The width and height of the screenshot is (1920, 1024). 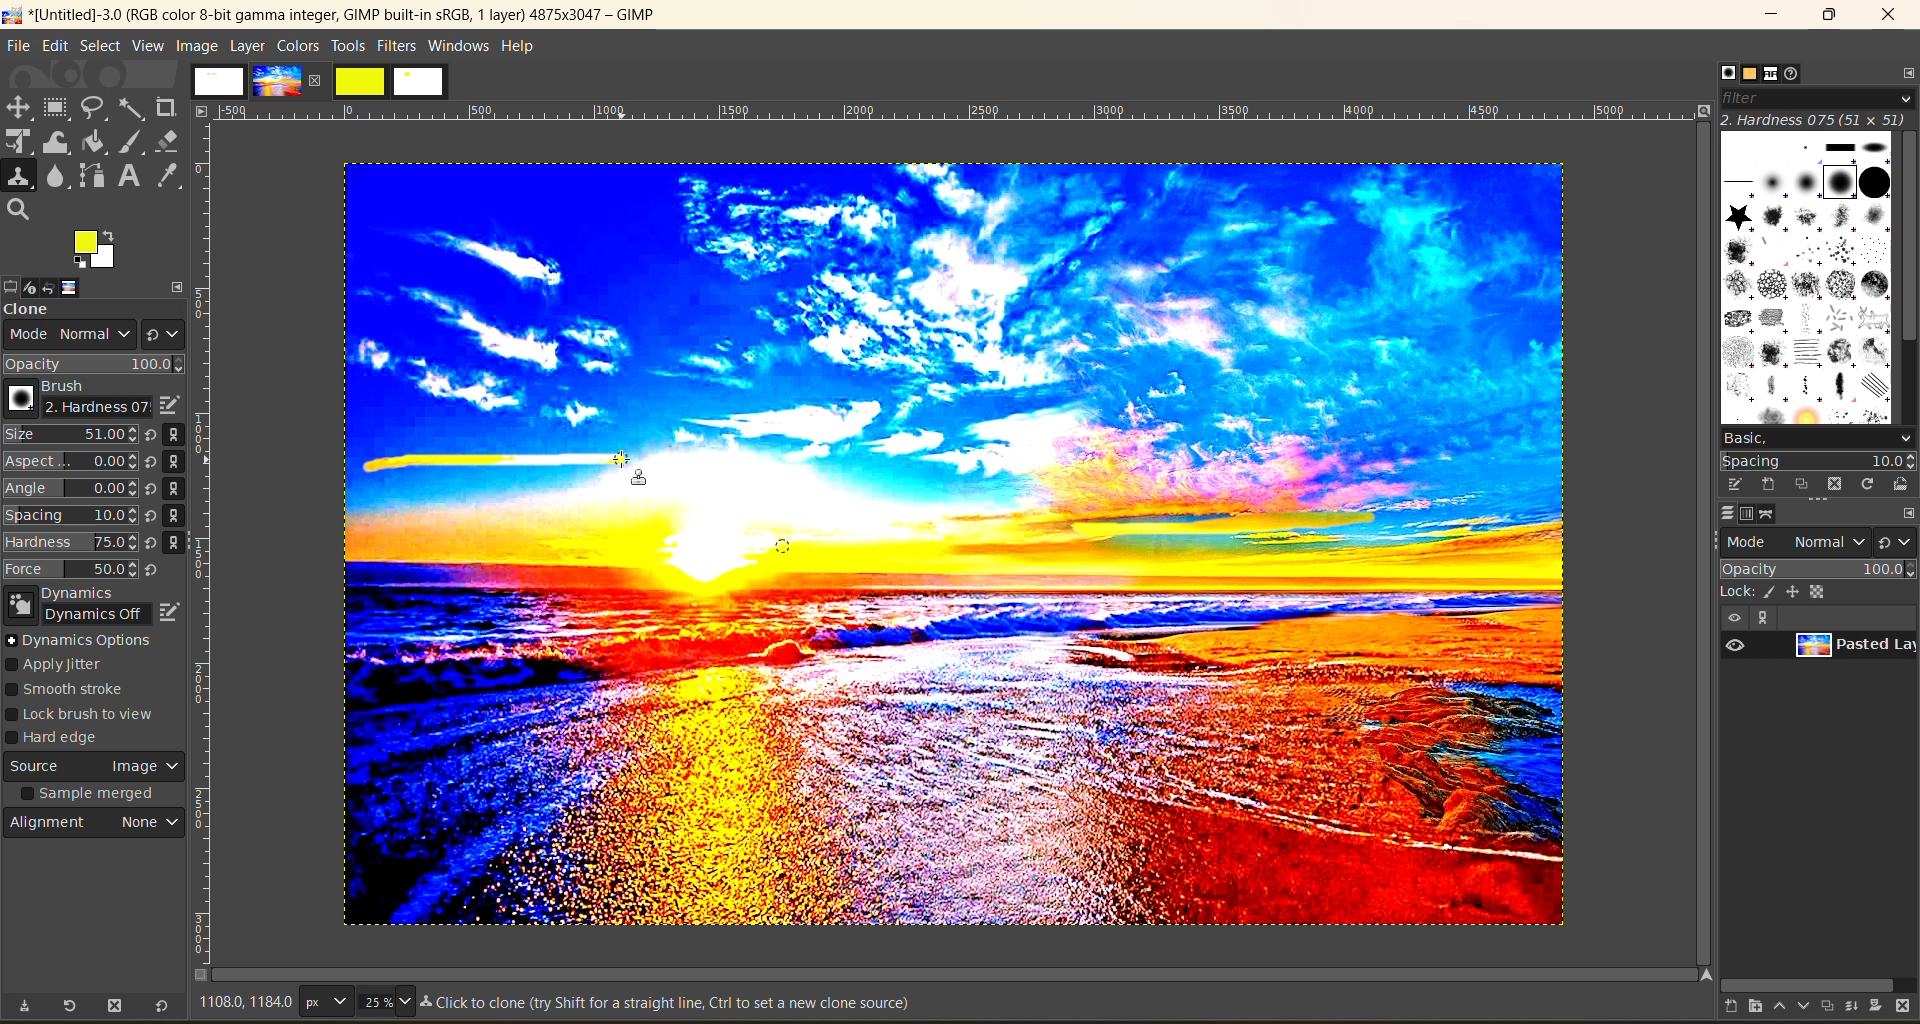 I want to click on smdge tool, so click(x=57, y=178).